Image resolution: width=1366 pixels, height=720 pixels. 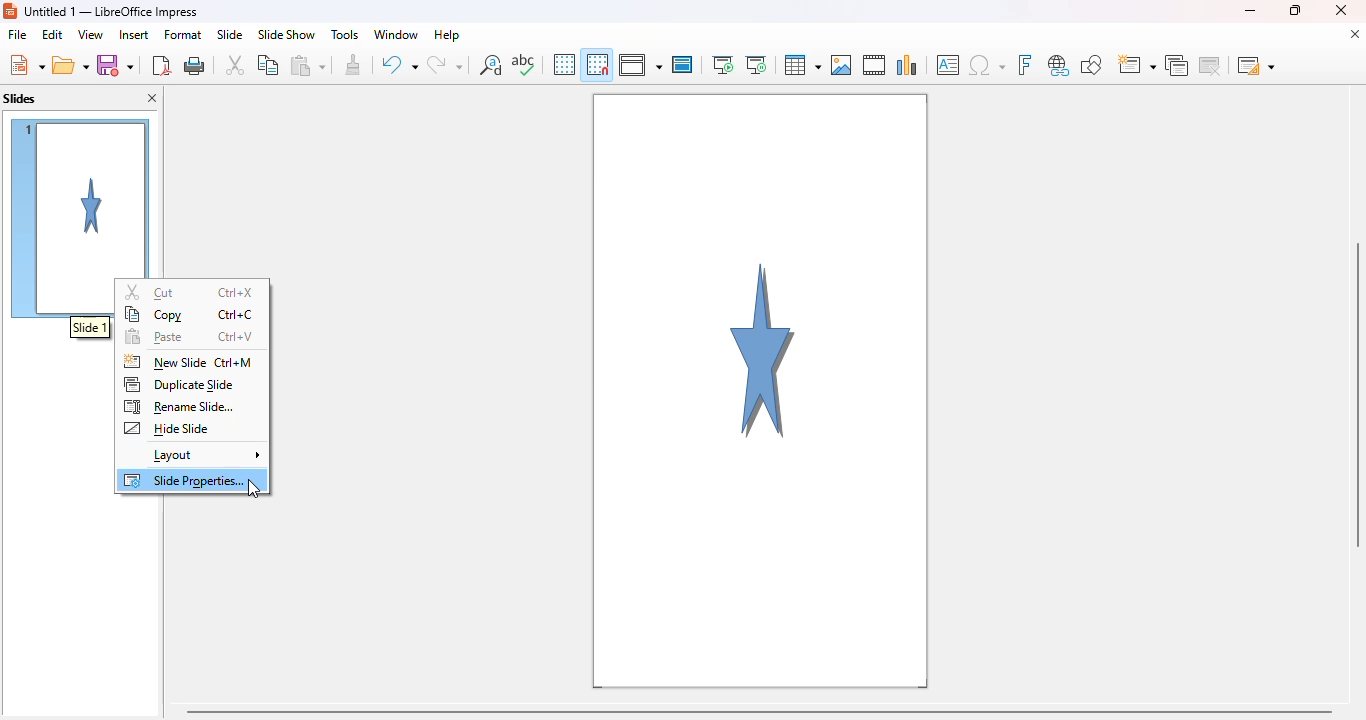 I want to click on help, so click(x=448, y=35).